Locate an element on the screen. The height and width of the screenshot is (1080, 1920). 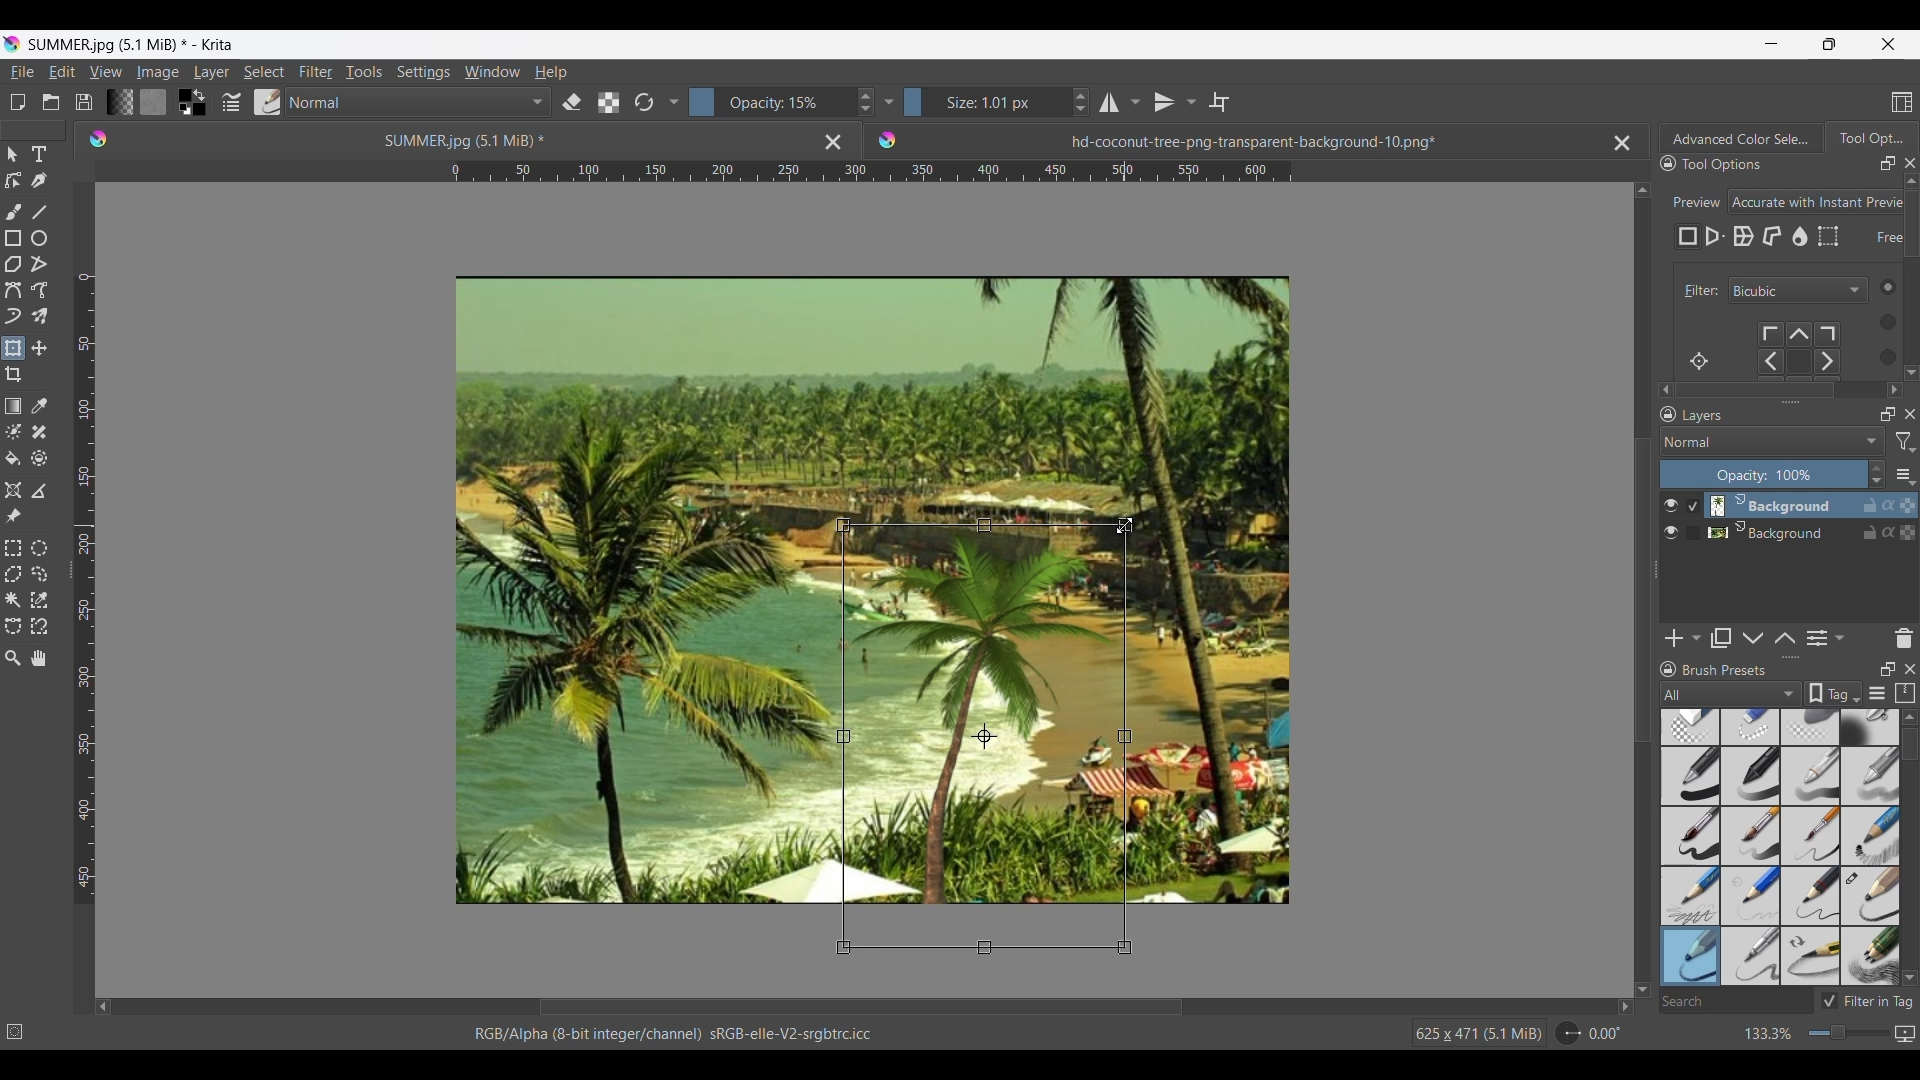
Rectangle tool is located at coordinates (12, 238).